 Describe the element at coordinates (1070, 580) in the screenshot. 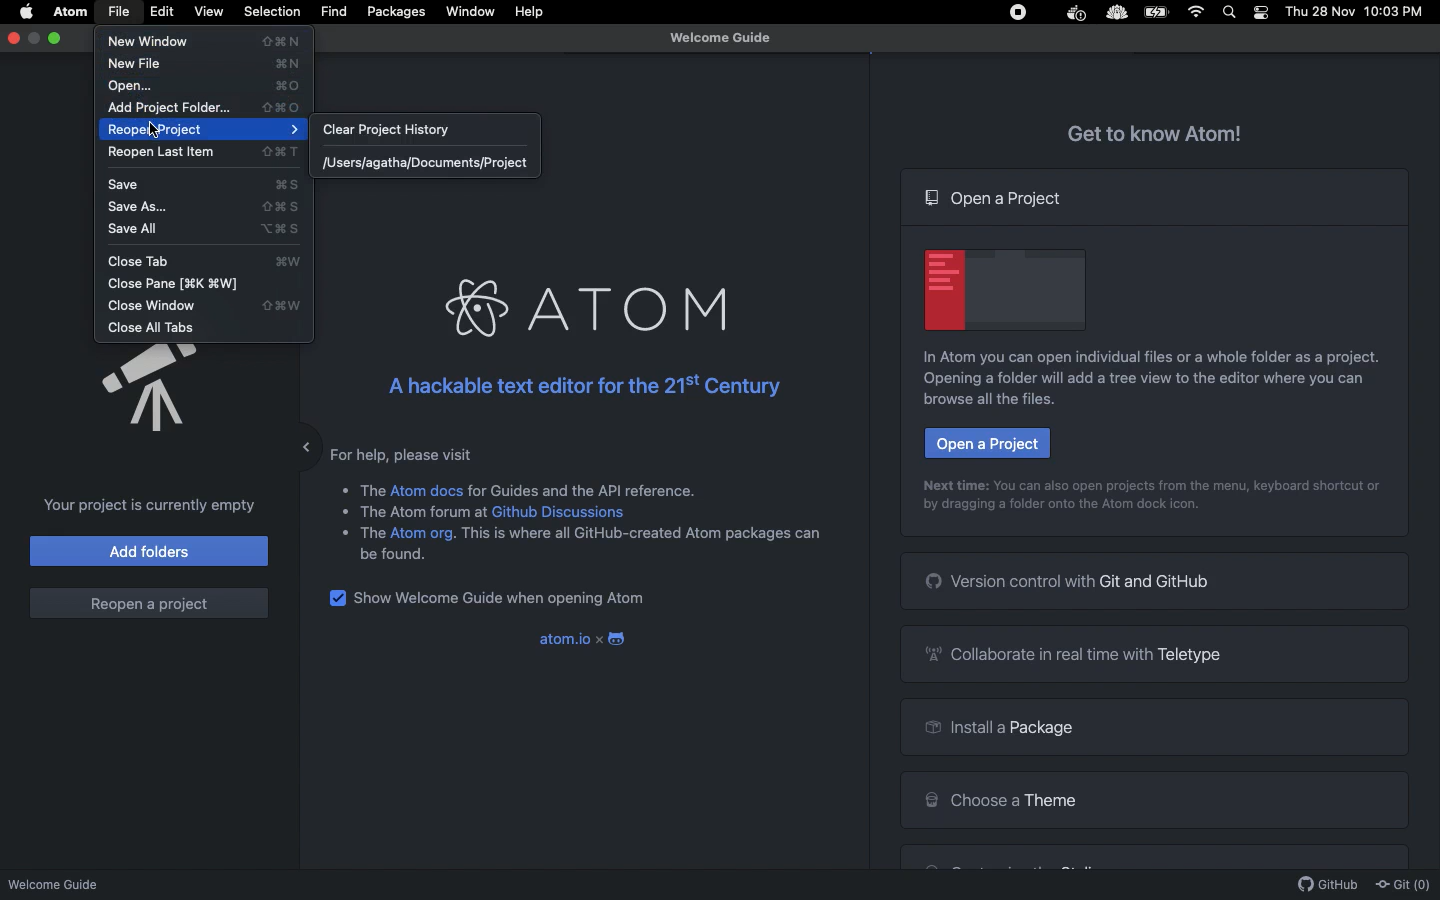

I see `Version control with Git and Github` at that location.